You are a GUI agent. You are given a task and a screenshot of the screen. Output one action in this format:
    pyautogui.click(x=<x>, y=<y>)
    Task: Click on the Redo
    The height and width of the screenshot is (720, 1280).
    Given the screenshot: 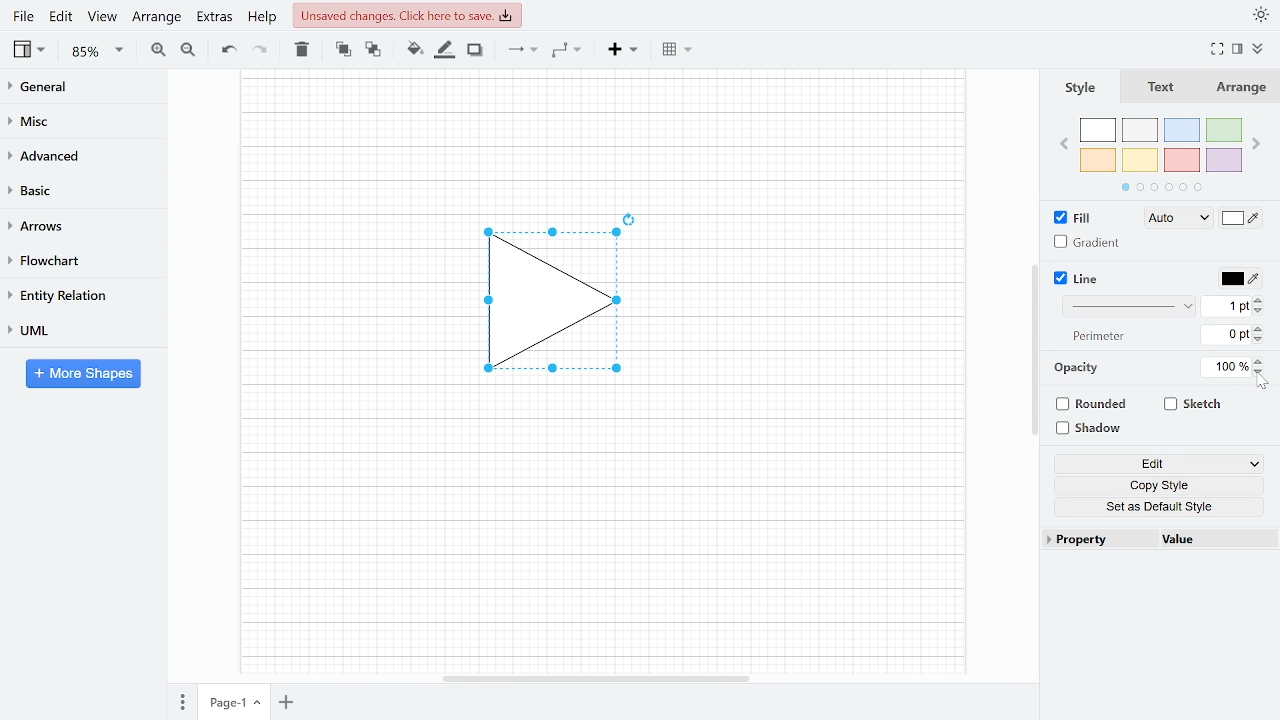 What is the action you would take?
    pyautogui.click(x=258, y=48)
    